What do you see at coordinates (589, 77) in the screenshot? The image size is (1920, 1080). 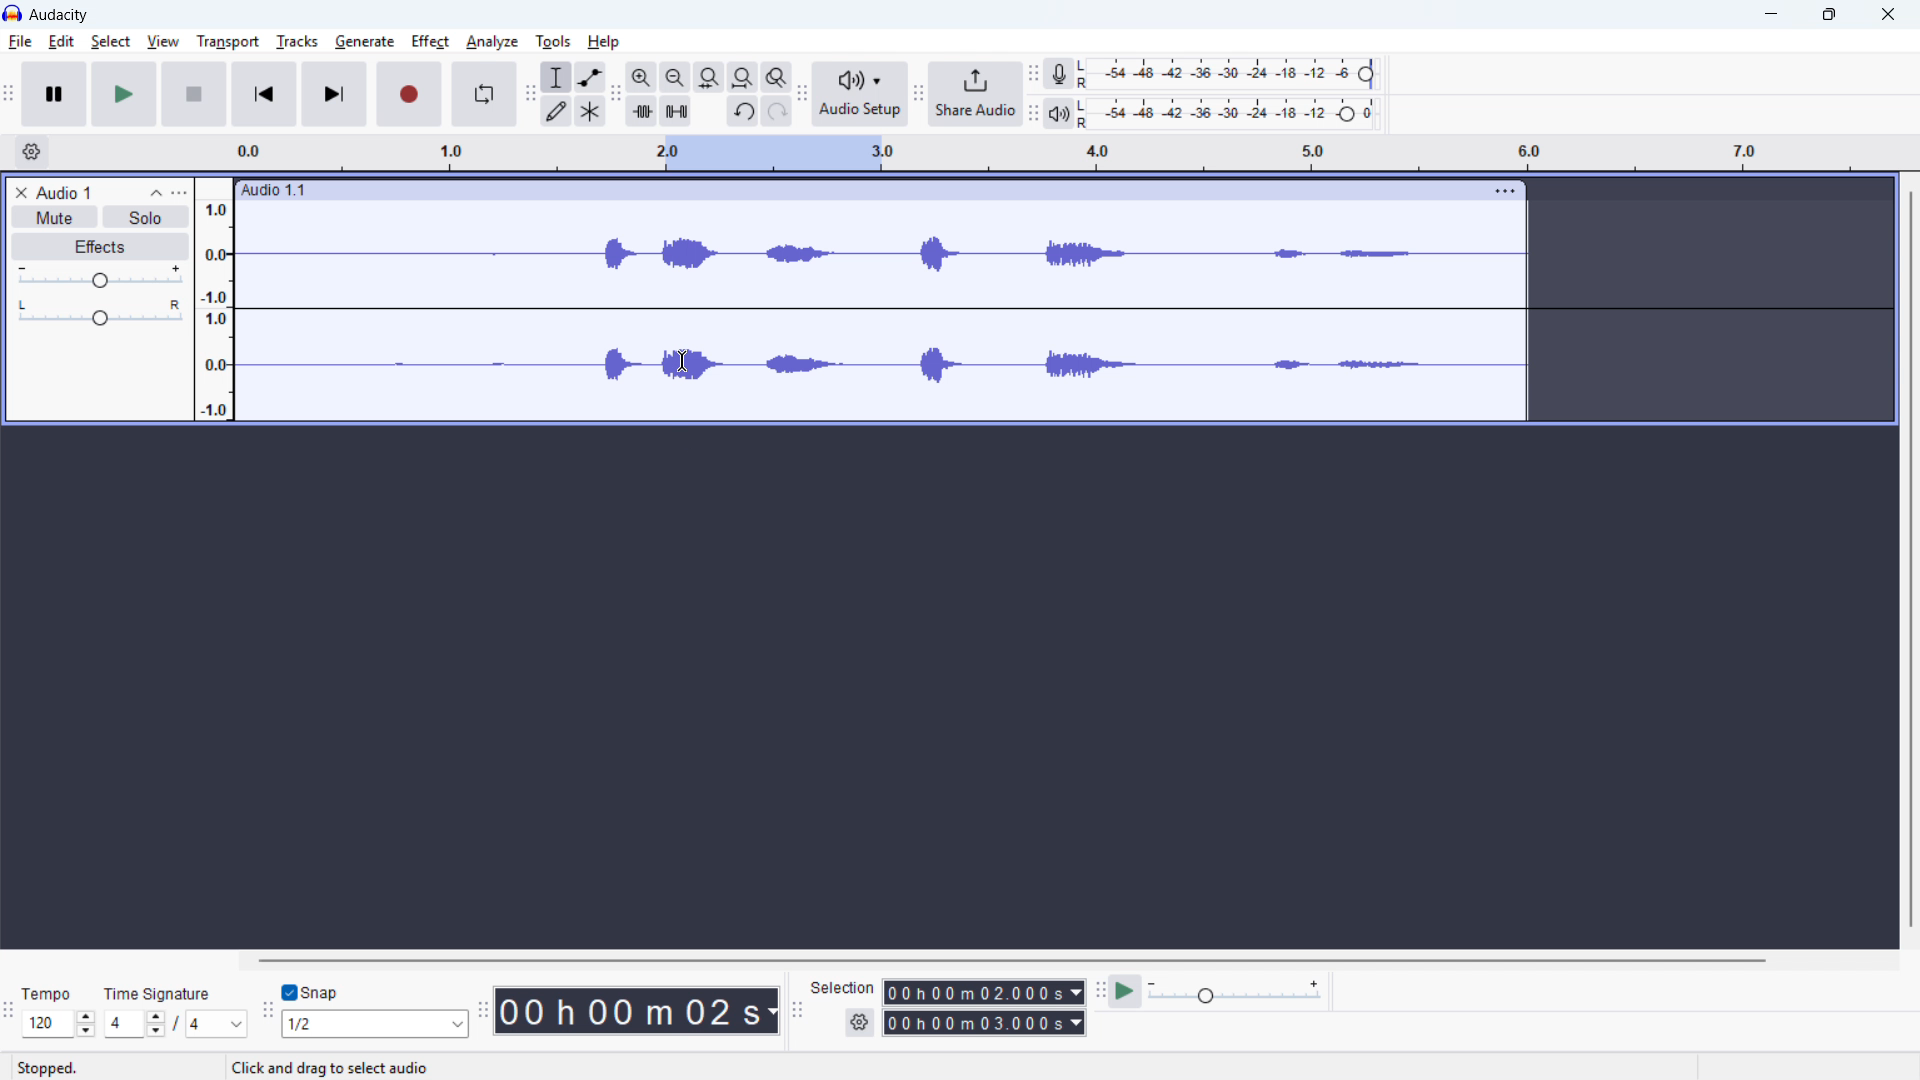 I see `Envelope tool` at bounding box center [589, 77].